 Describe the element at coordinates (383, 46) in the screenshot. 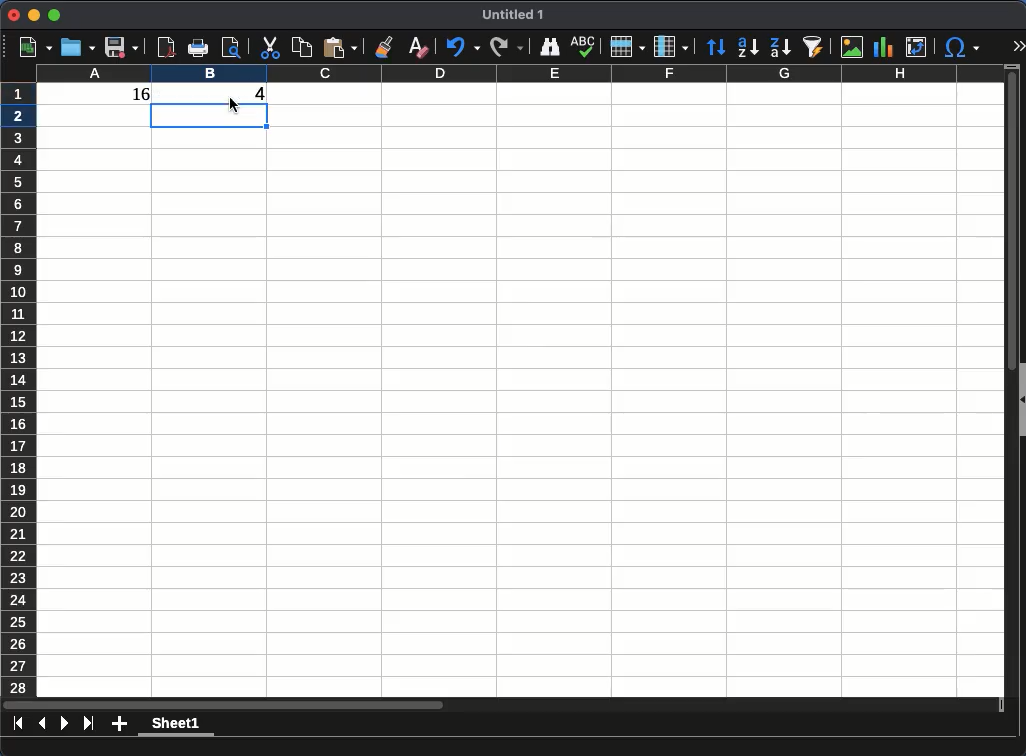

I see `clone formatting ` at that location.